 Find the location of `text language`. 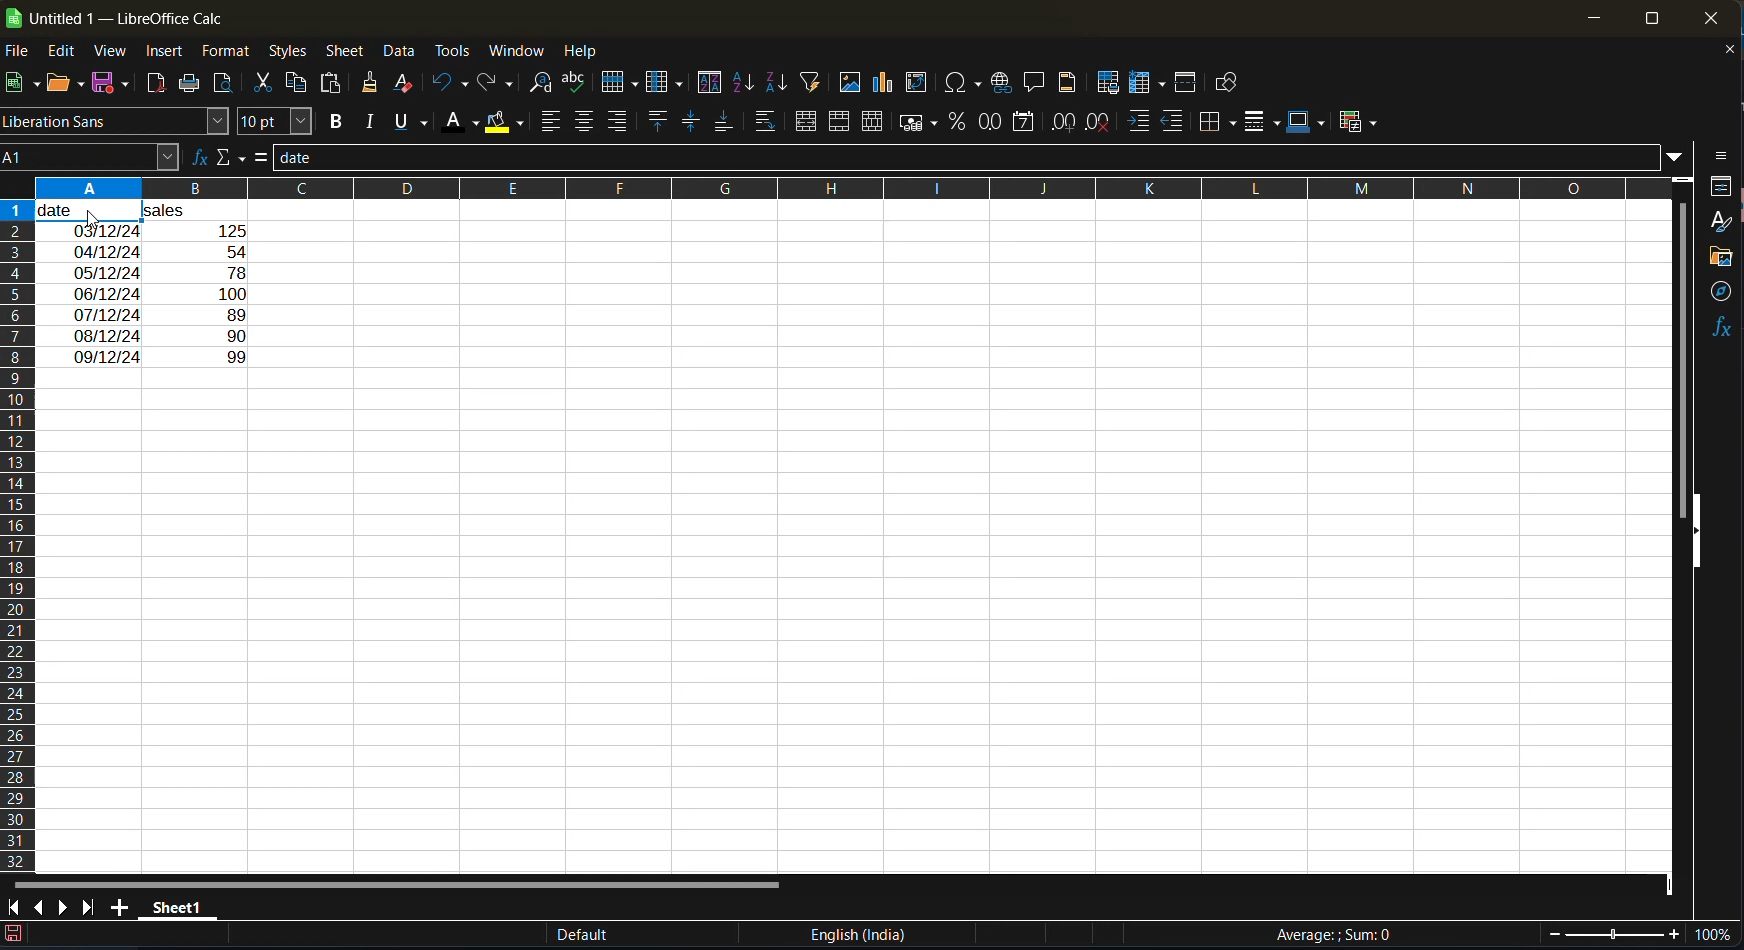

text language is located at coordinates (858, 934).